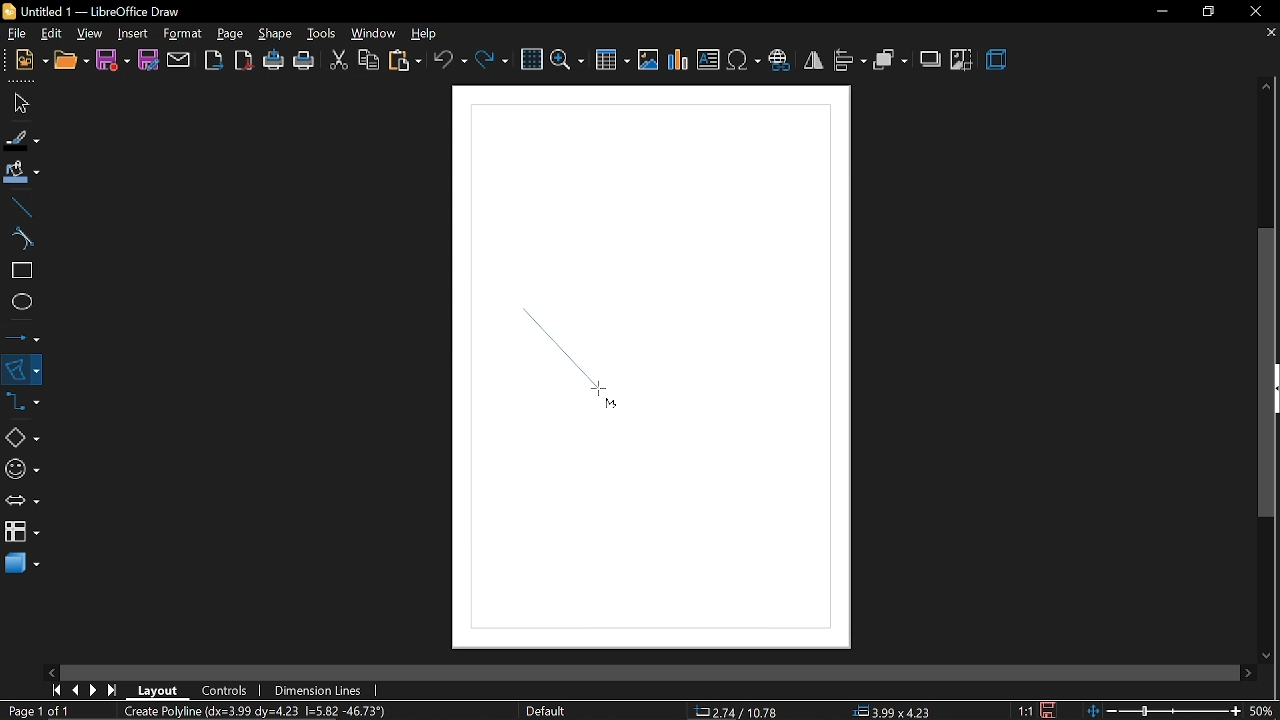  Describe the element at coordinates (18, 304) in the screenshot. I see `ellipse` at that location.